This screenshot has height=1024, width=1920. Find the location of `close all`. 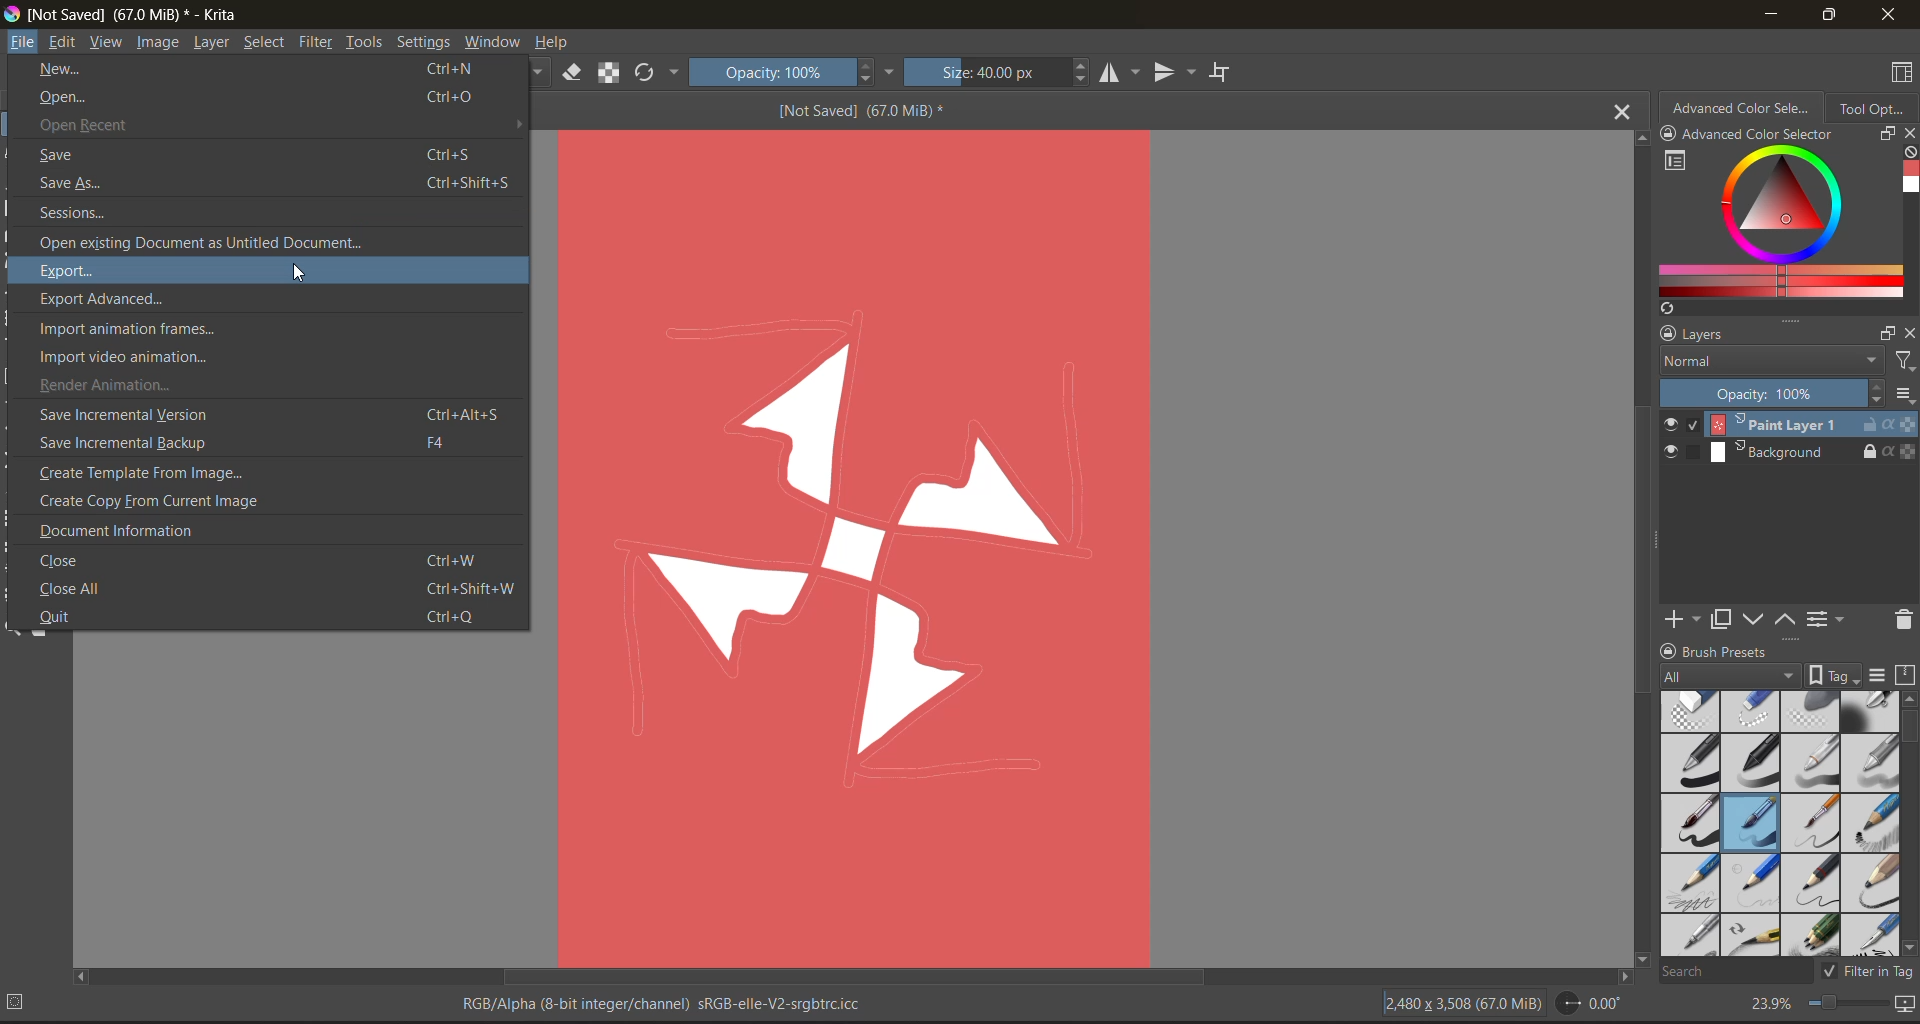

close all is located at coordinates (279, 588).